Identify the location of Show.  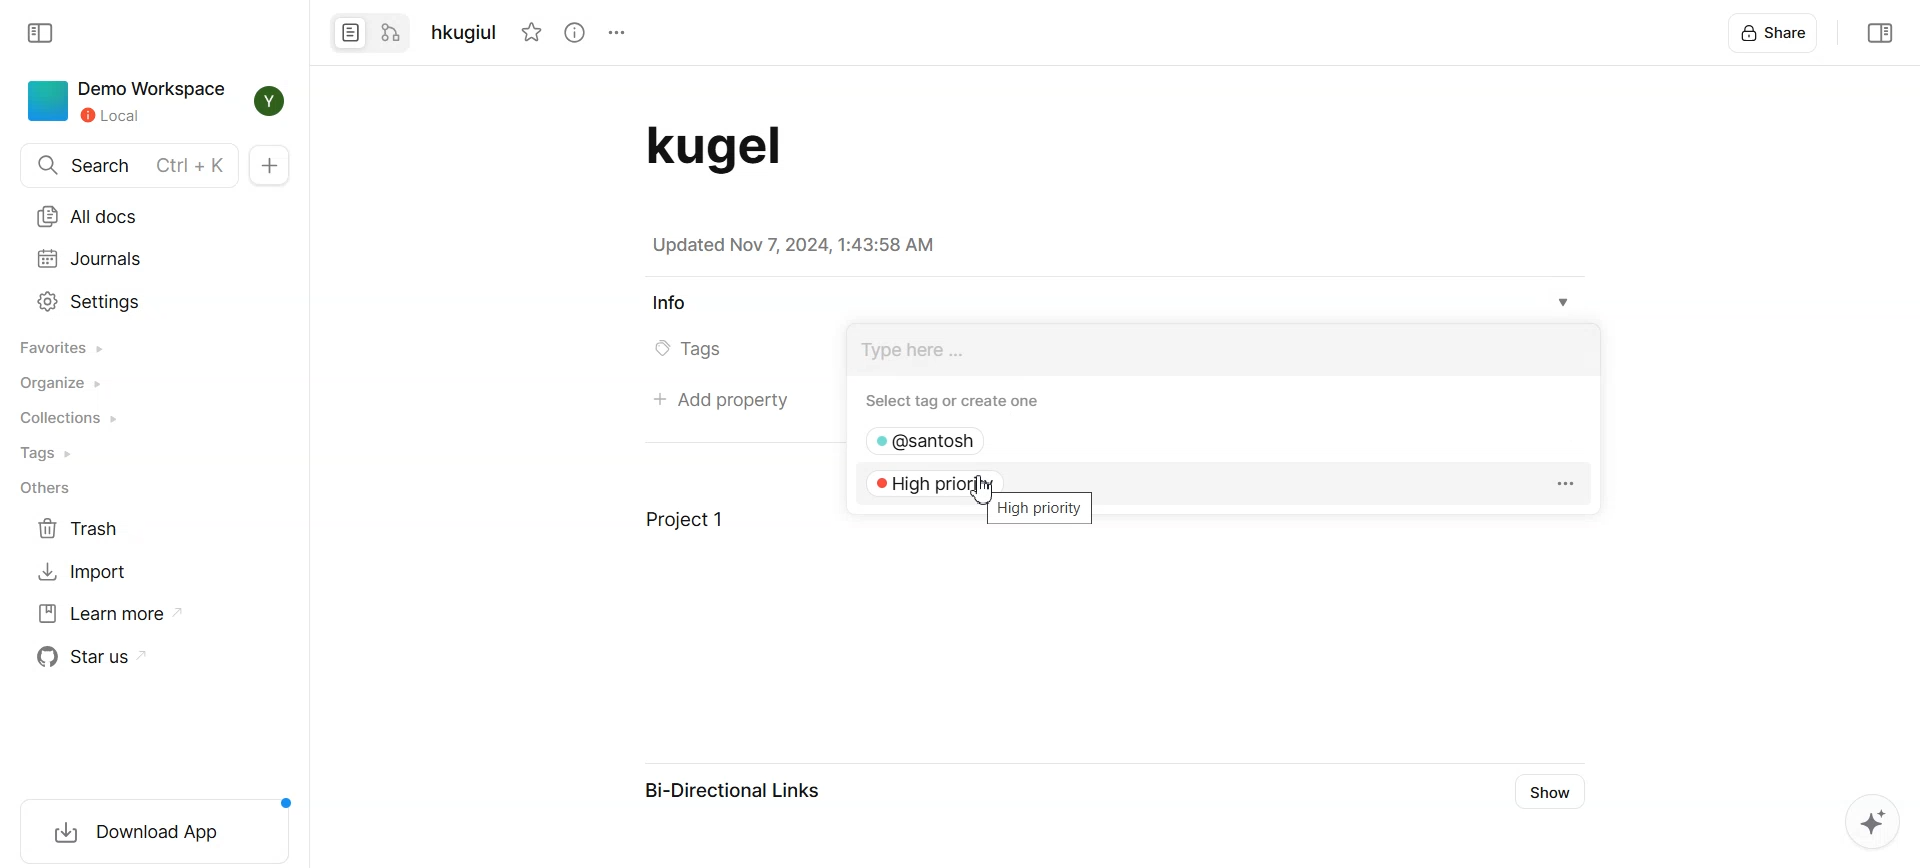
(1554, 791).